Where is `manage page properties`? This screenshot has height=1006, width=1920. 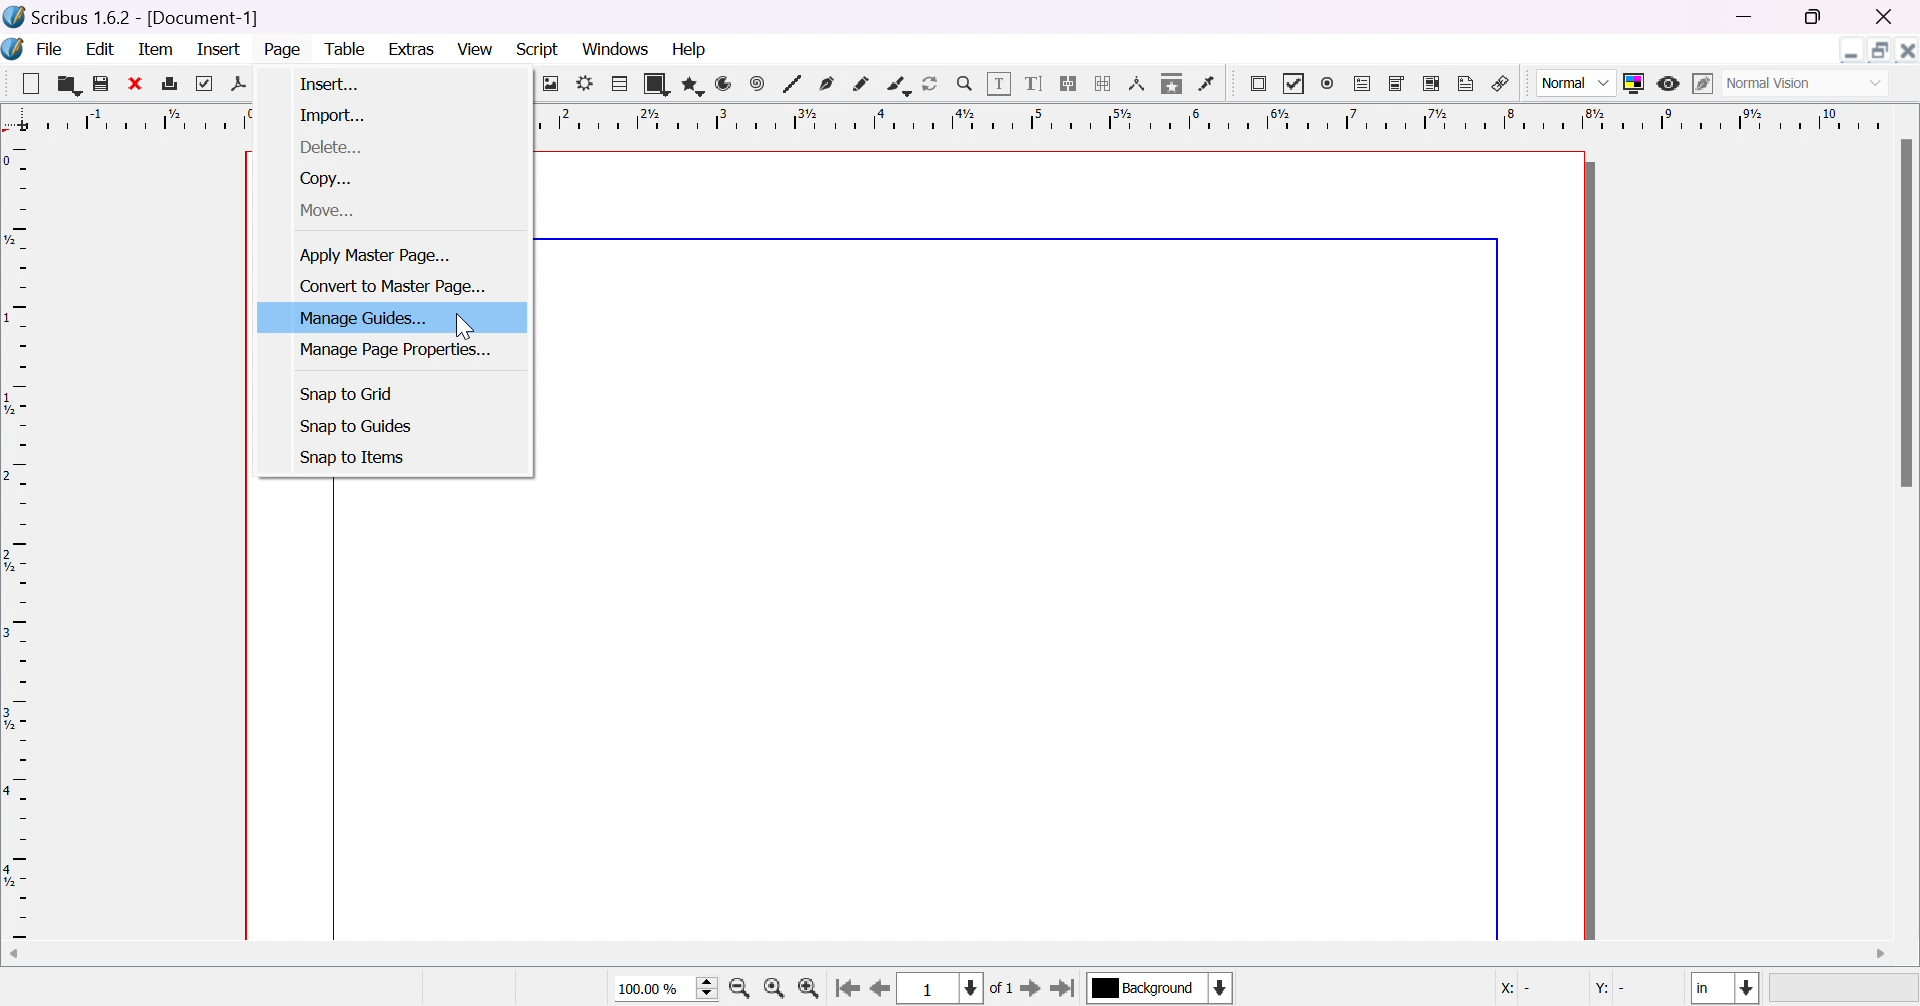
manage page properties is located at coordinates (395, 349).